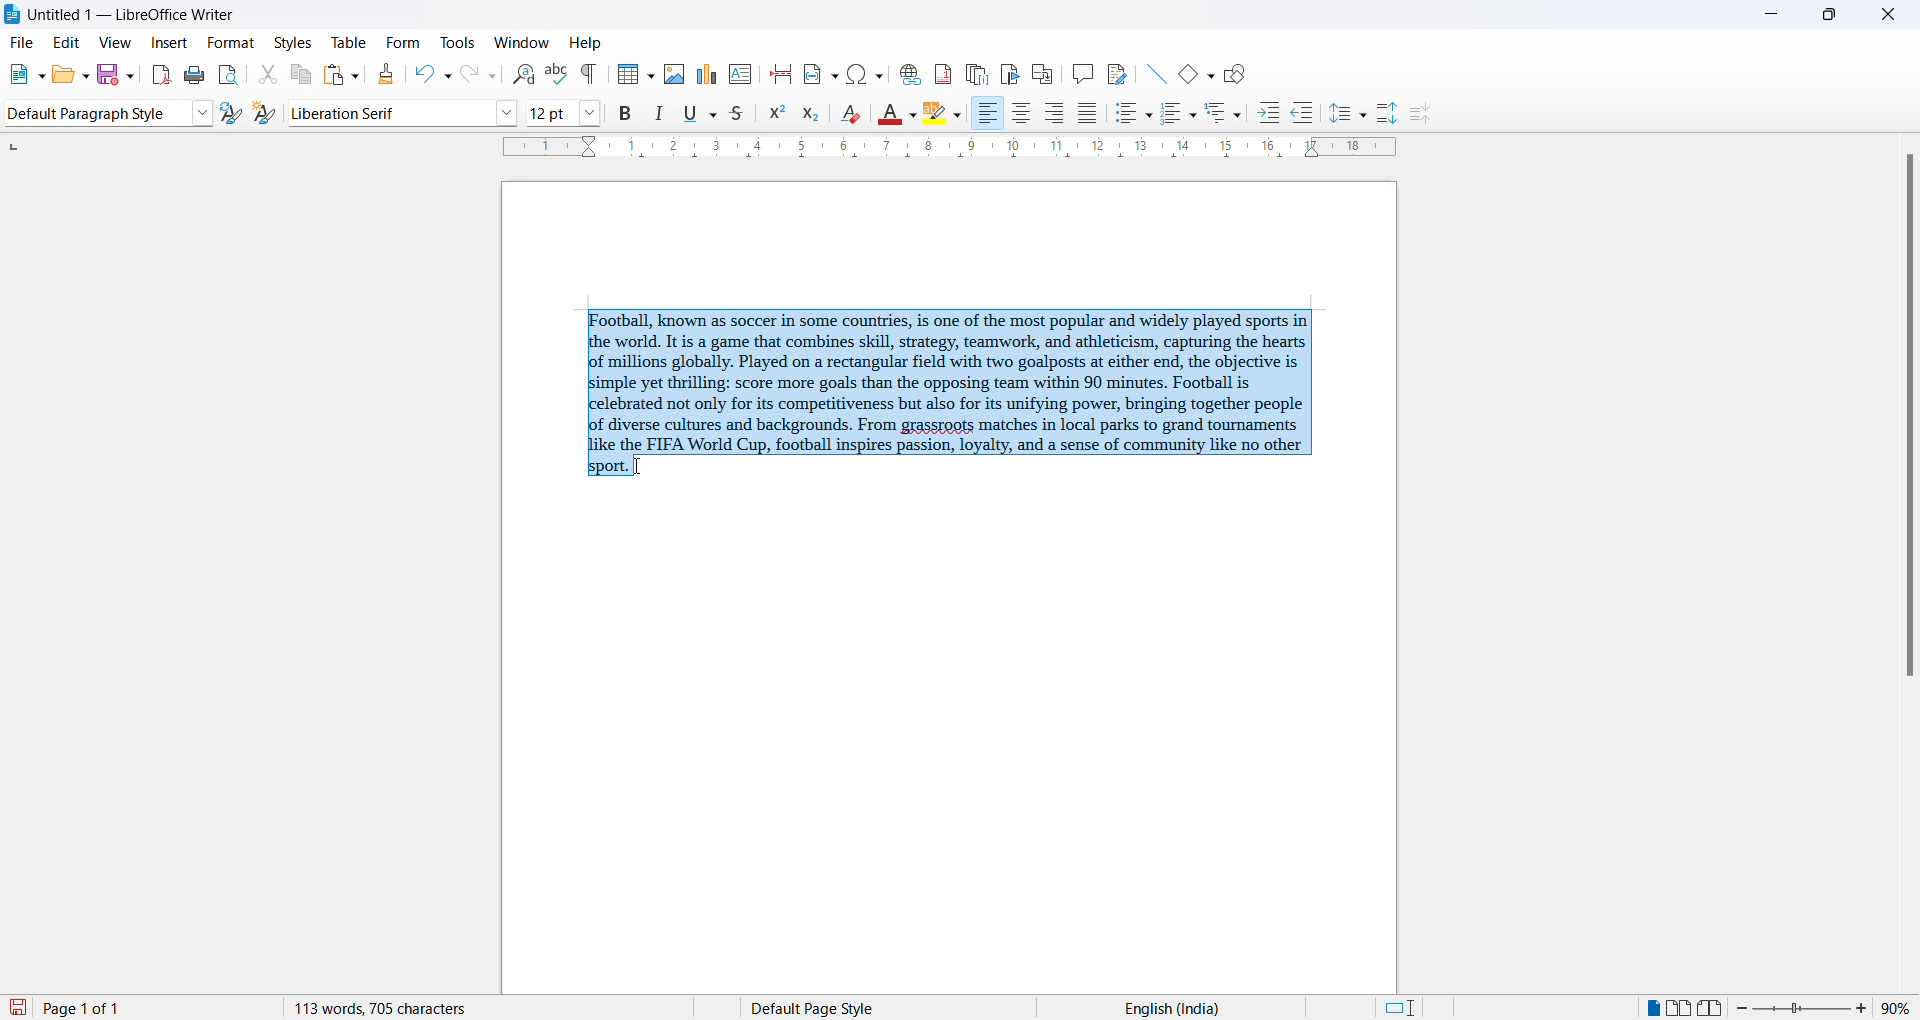 The image size is (1920, 1020). Describe the element at coordinates (195, 74) in the screenshot. I see `print` at that location.